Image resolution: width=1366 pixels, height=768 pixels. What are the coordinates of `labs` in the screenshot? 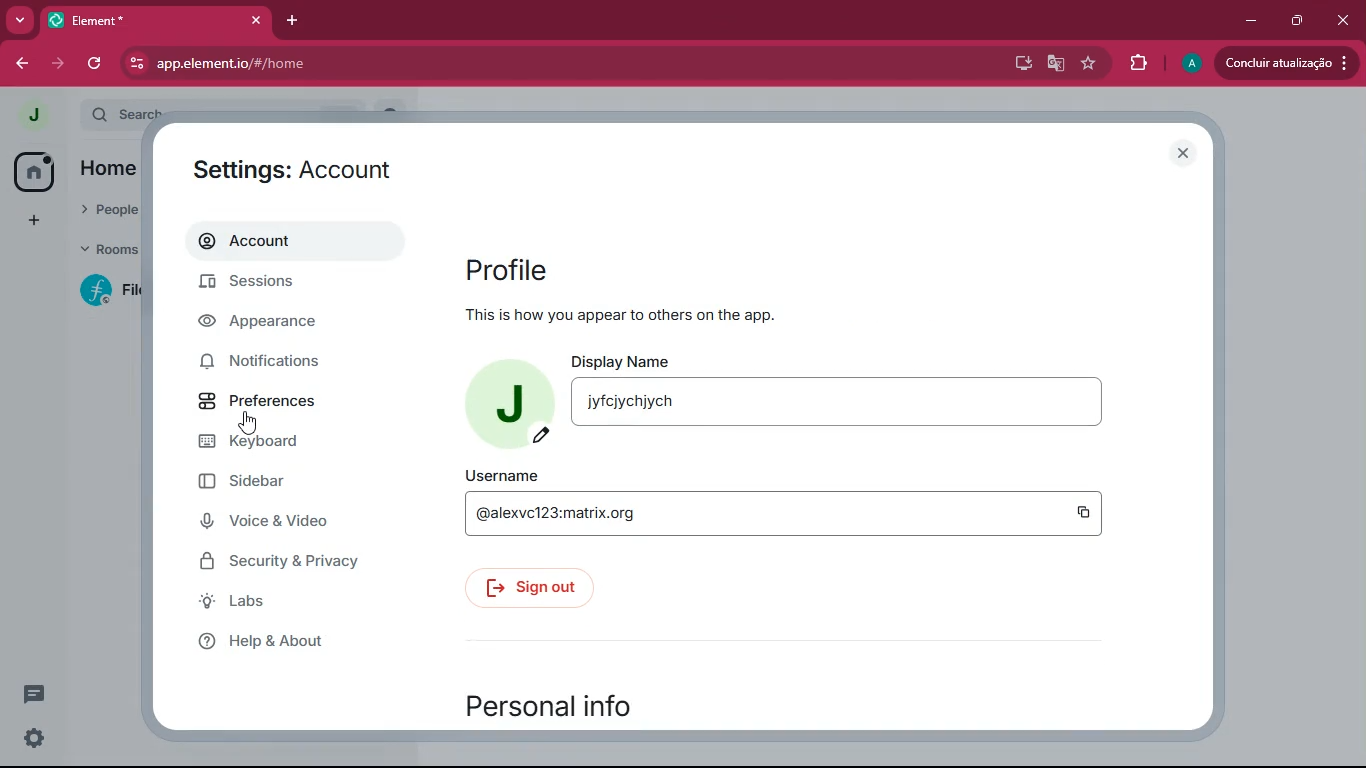 It's located at (277, 604).